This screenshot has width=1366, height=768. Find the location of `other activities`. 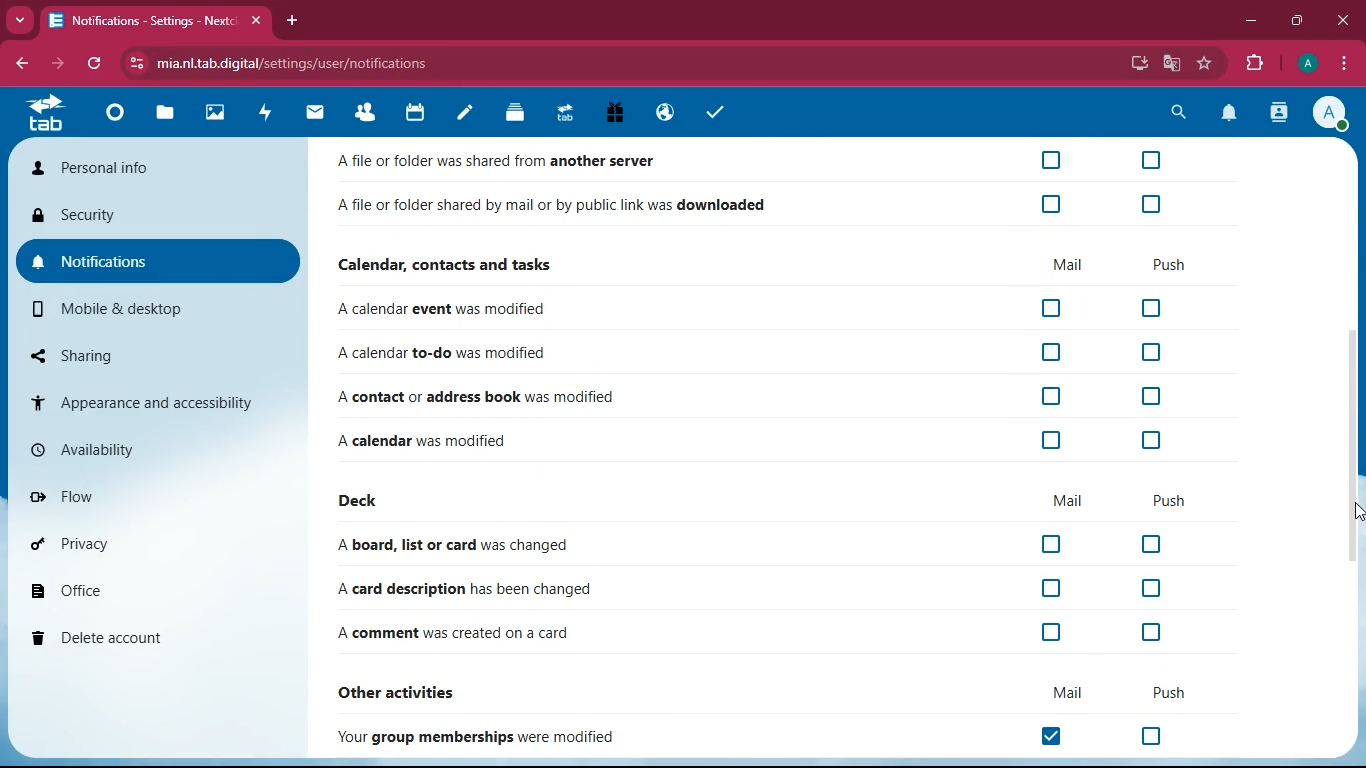

other activities is located at coordinates (410, 690).